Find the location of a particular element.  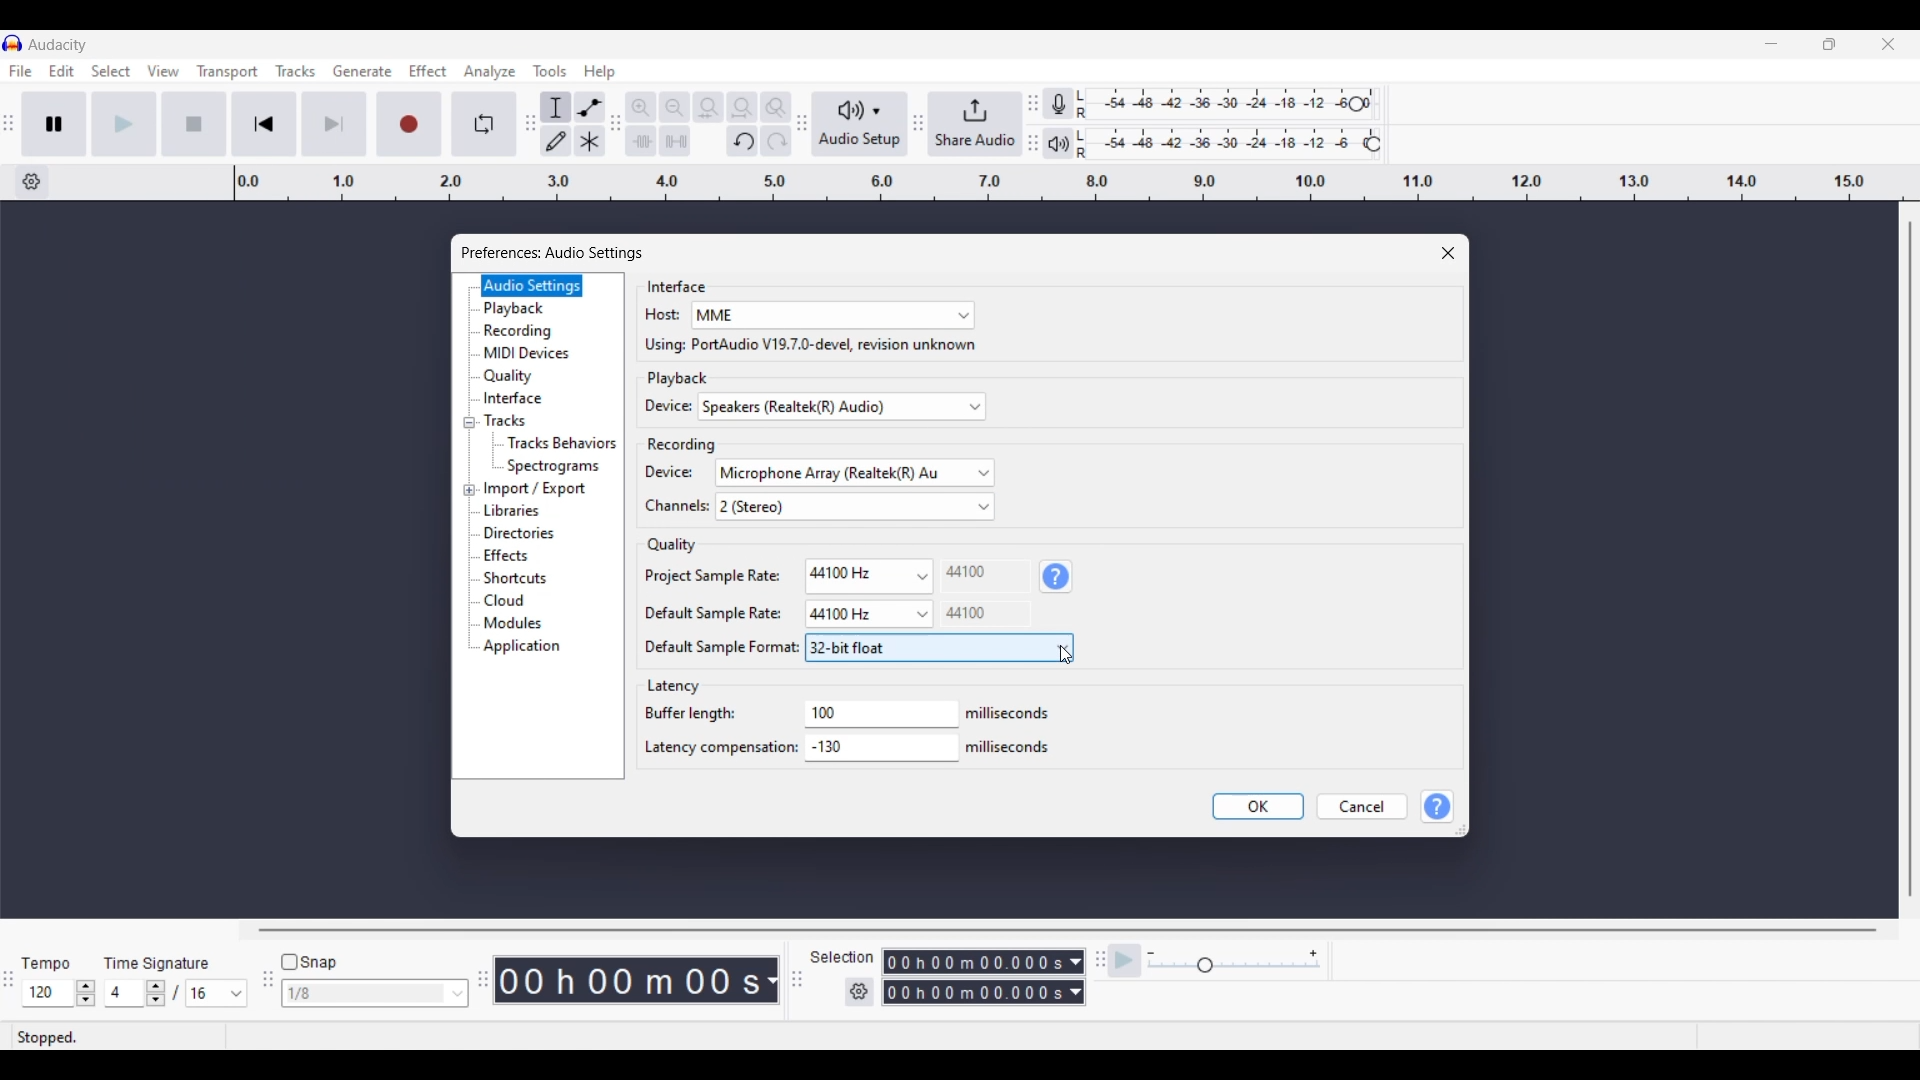

Change recording level is located at coordinates (1356, 103).